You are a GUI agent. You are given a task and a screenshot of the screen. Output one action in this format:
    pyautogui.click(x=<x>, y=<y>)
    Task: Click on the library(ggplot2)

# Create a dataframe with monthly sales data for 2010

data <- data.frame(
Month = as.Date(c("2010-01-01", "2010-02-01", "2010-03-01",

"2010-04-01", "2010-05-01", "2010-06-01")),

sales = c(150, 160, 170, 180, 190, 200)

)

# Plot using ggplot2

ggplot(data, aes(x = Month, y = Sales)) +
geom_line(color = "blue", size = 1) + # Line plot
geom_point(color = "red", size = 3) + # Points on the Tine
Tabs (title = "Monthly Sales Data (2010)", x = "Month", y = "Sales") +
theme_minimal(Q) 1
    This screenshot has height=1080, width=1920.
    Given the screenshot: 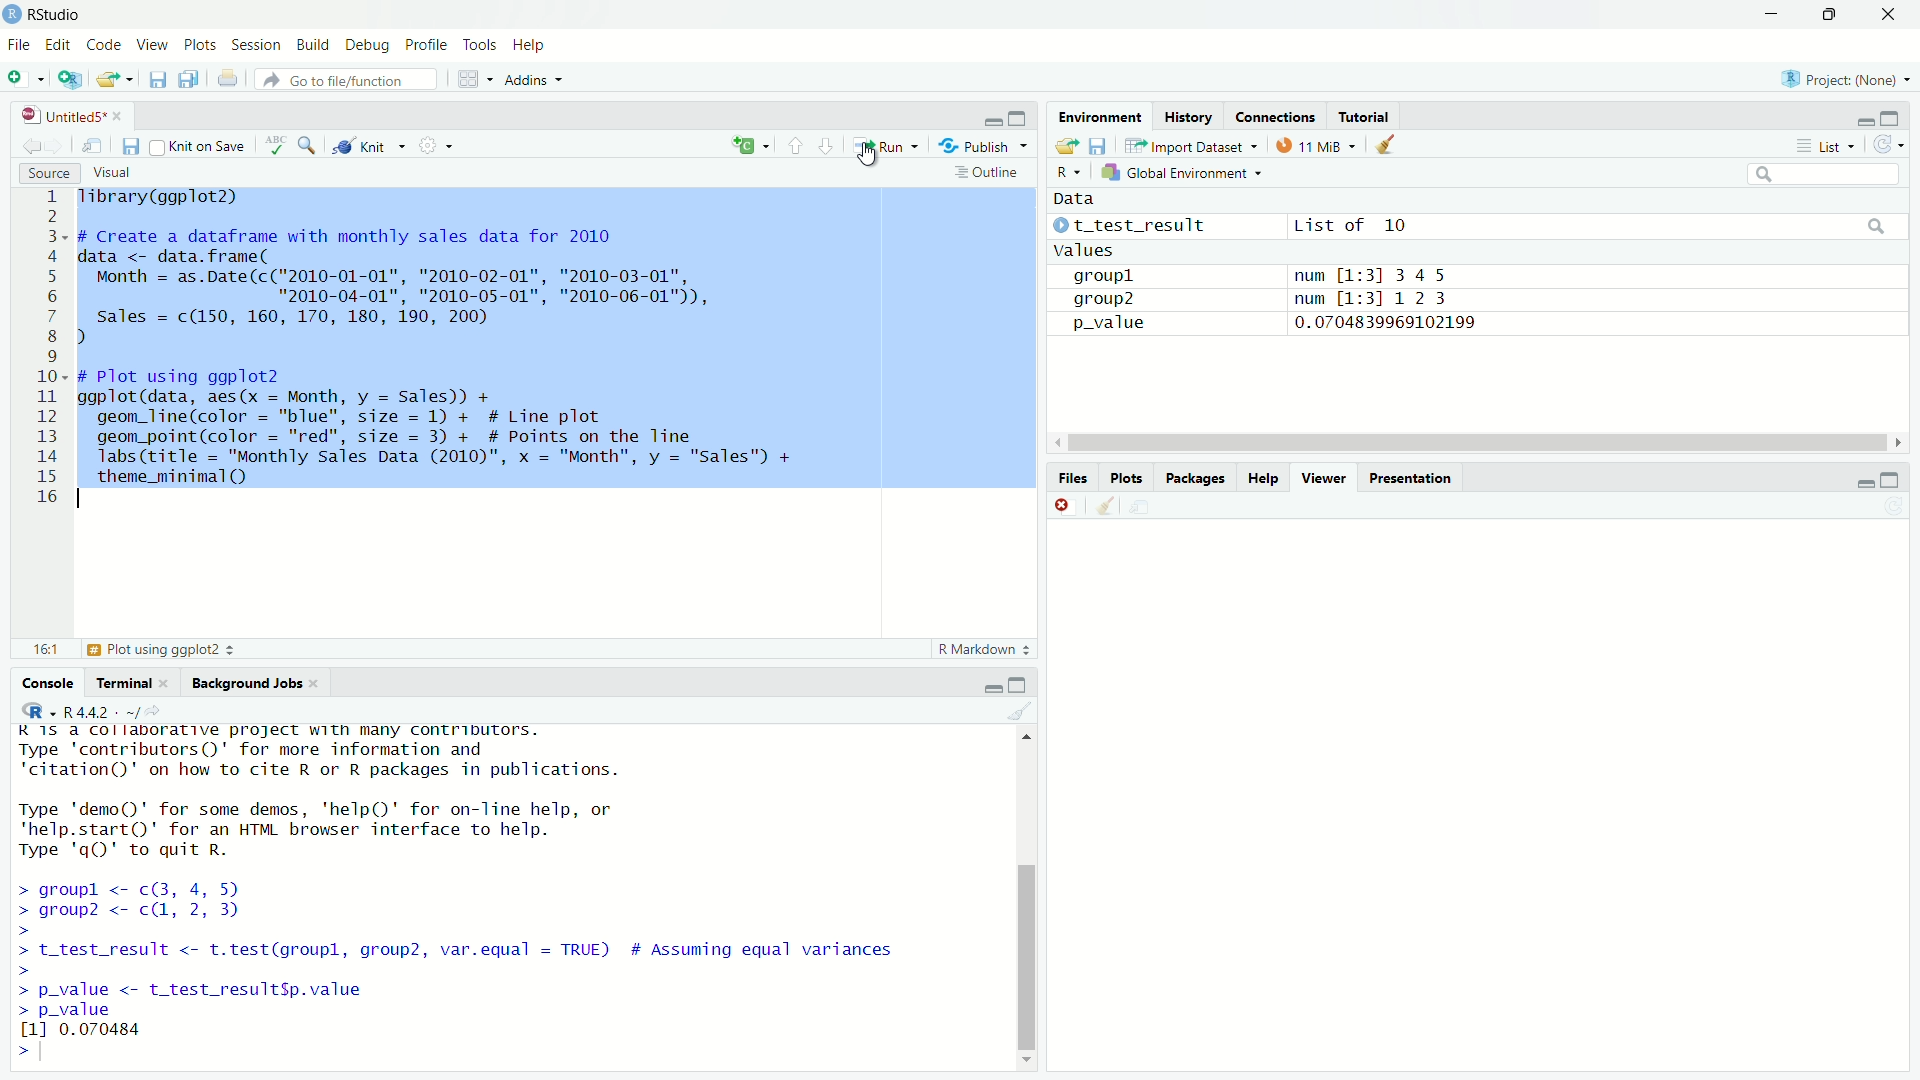 What is the action you would take?
    pyautogui.click(x=551, y=349)
    